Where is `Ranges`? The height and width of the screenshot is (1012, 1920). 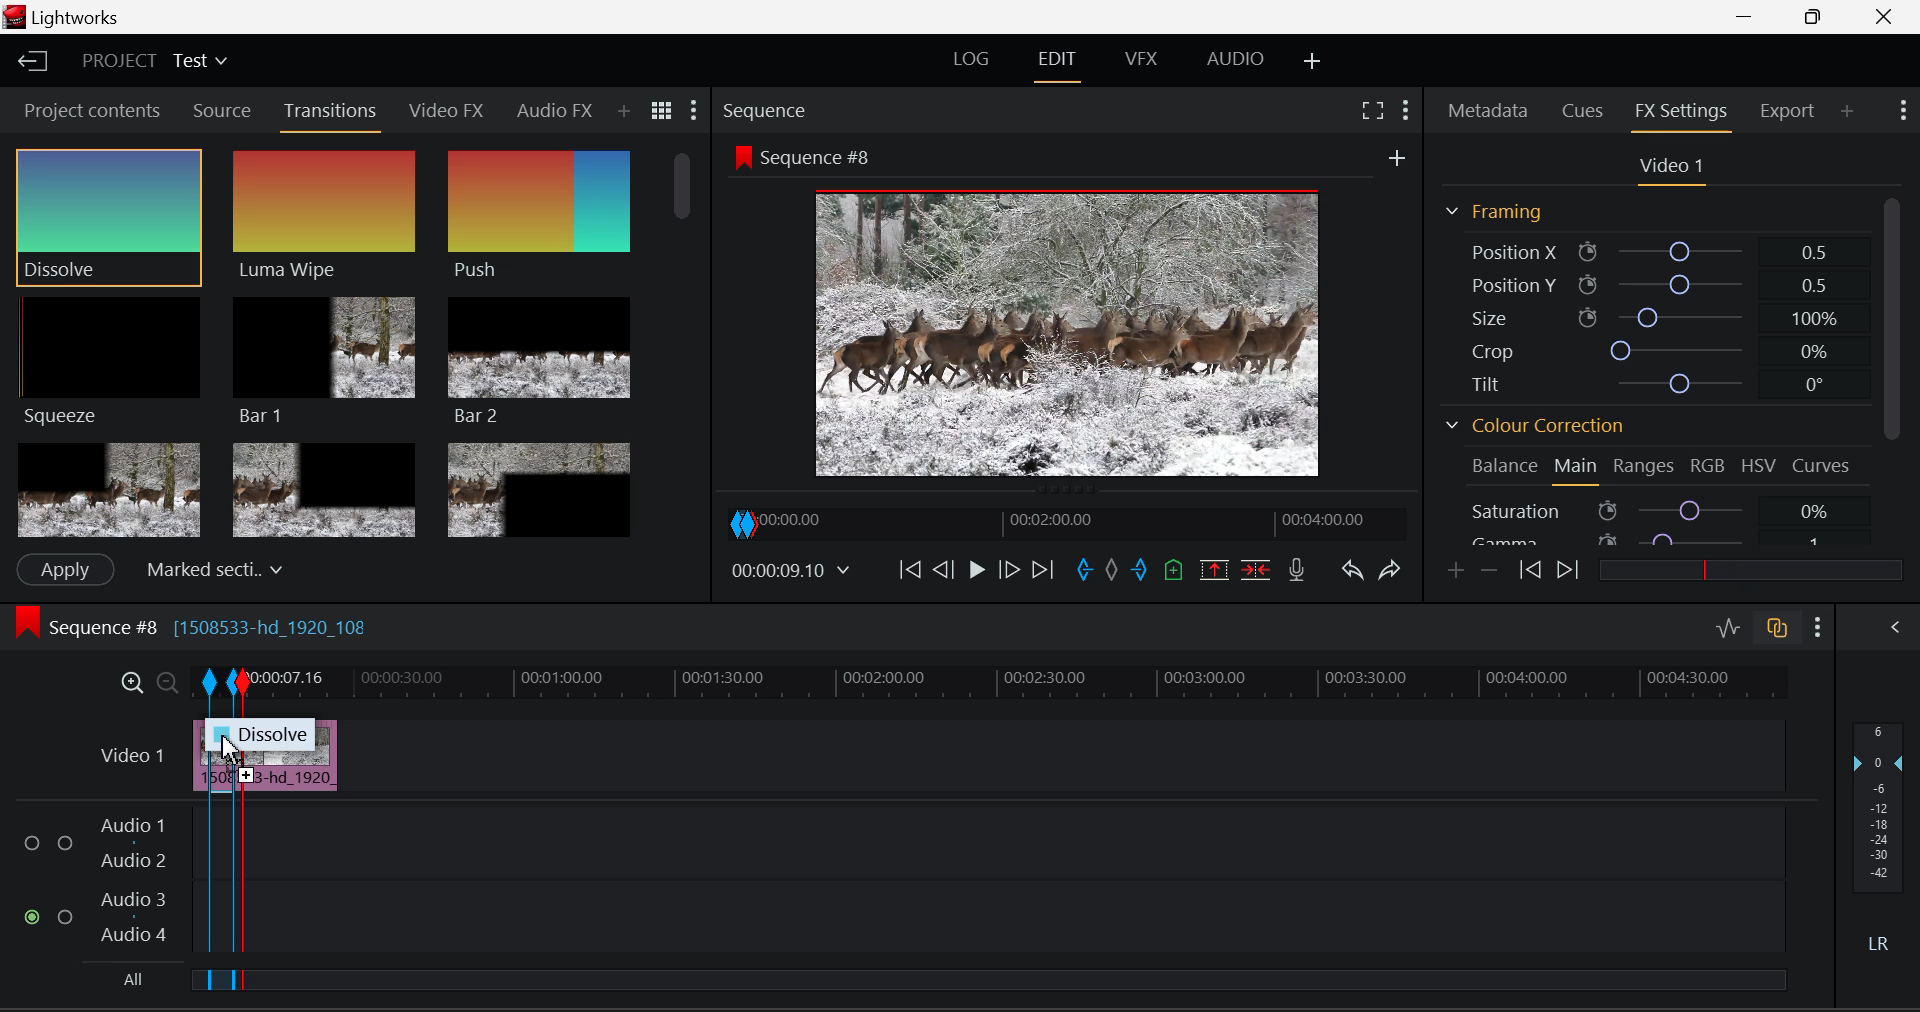 Ranges is located at coordinates (1644, 468).